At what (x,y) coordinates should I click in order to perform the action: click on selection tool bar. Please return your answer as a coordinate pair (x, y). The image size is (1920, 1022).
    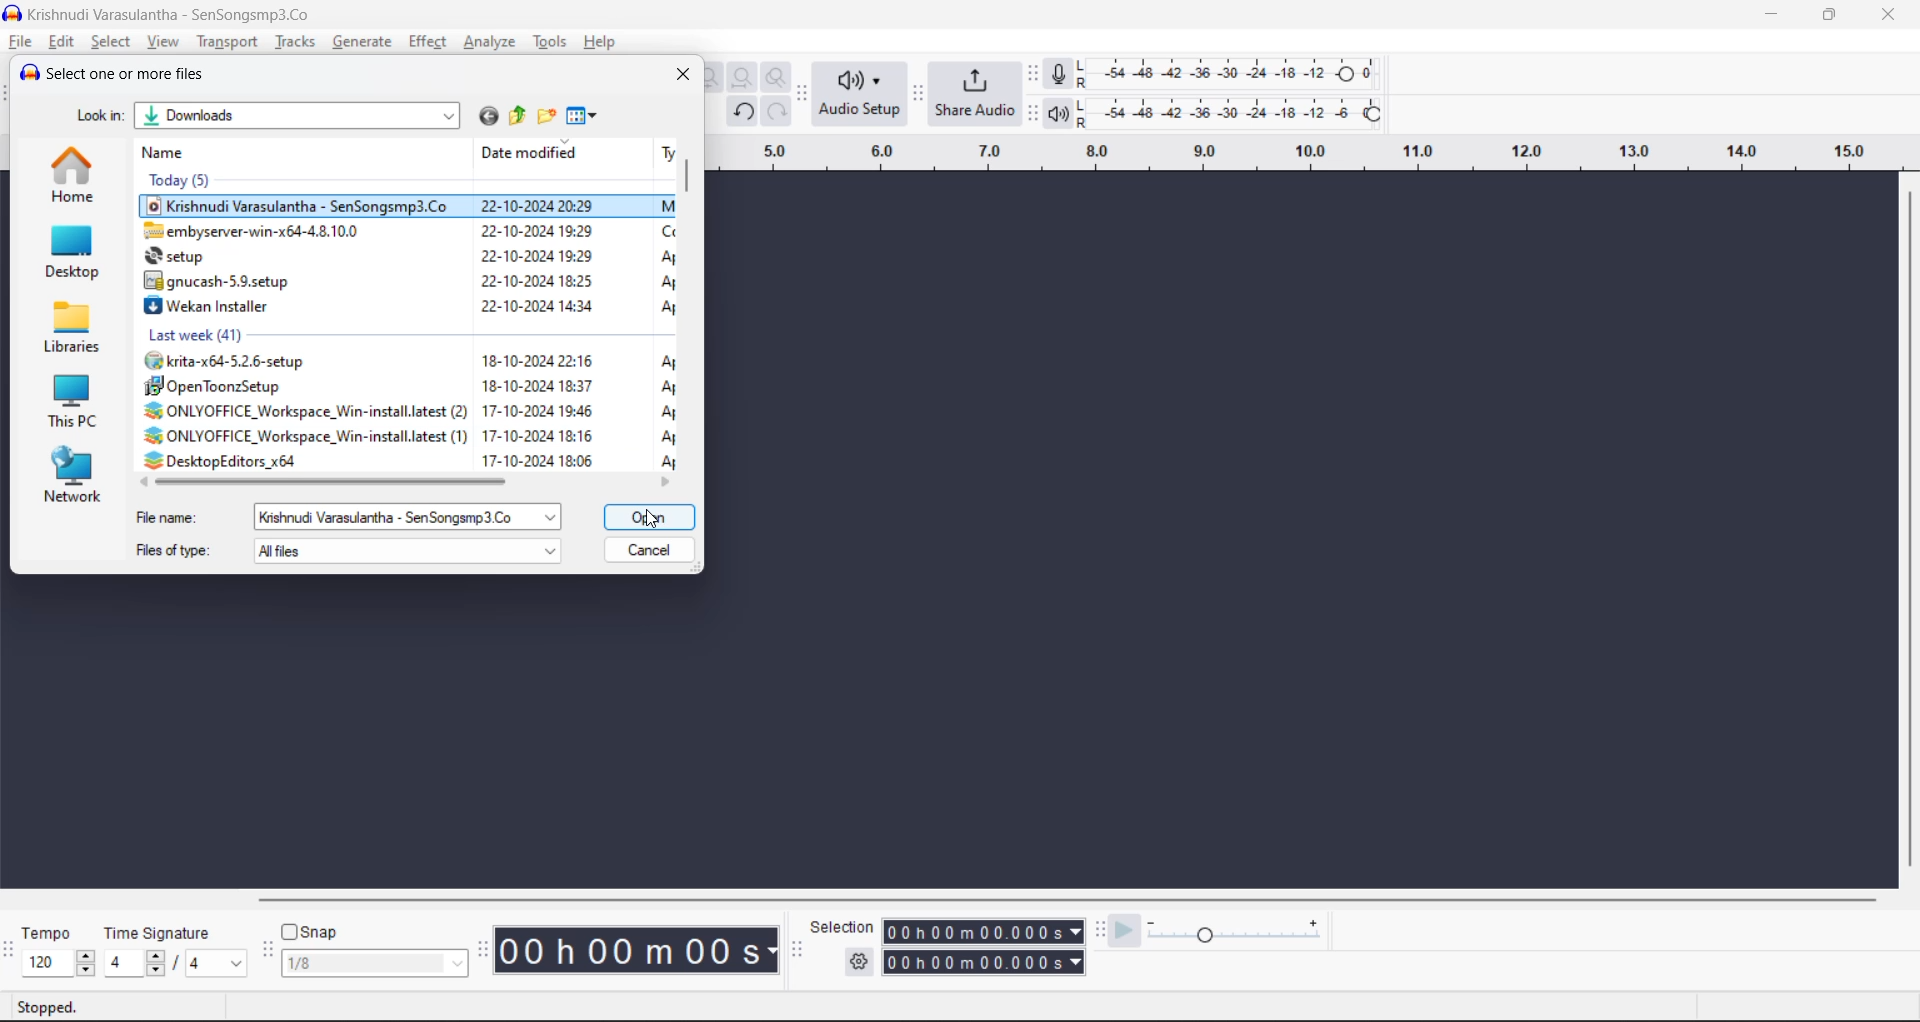
    Looking at the image, I should click on (794, 950).